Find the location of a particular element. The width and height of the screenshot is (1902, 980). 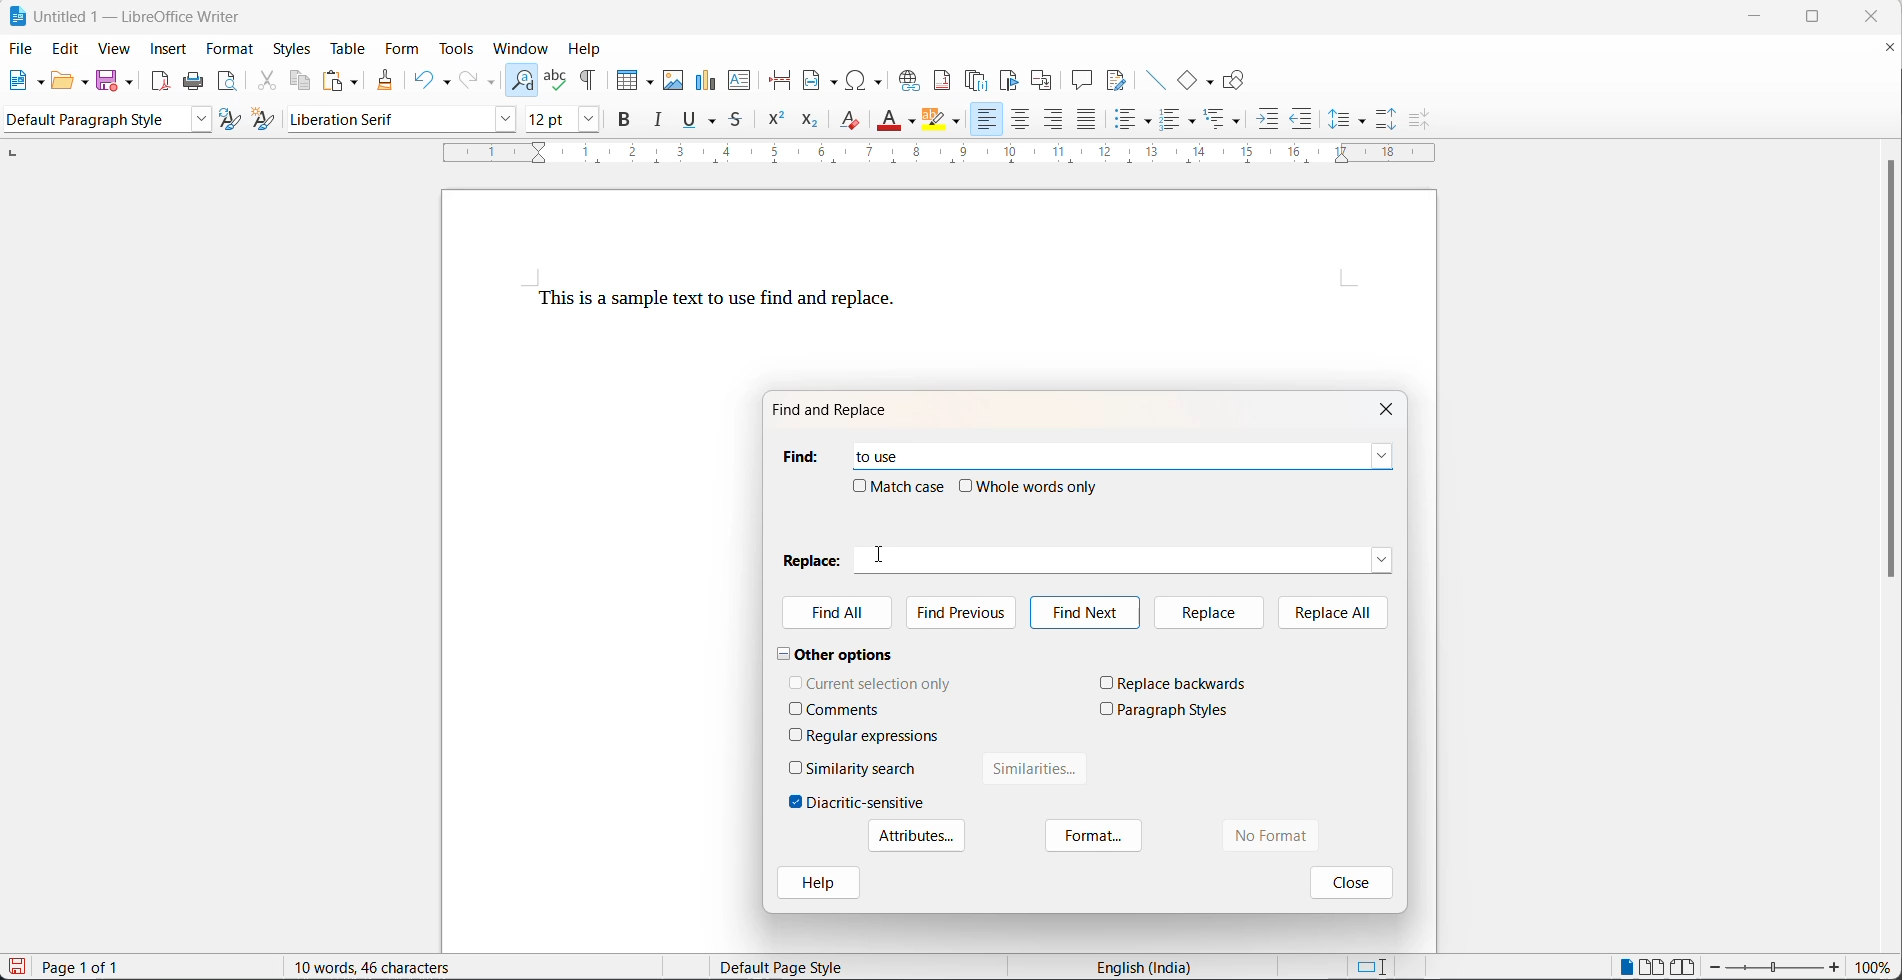

copy is located at coordinates (303, 80).